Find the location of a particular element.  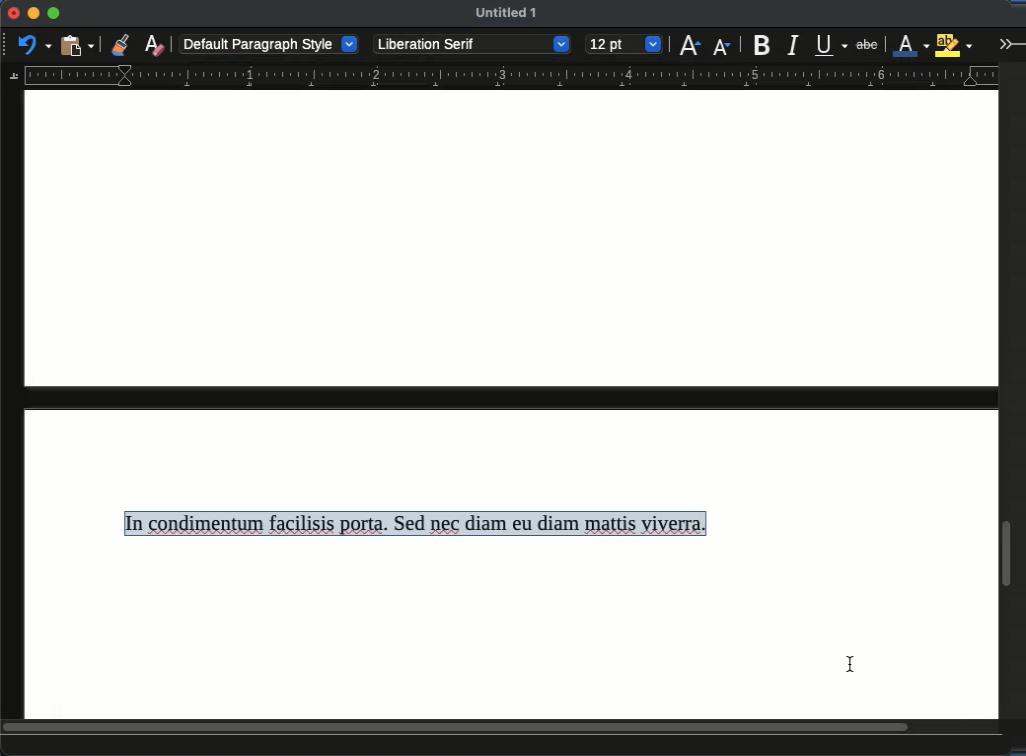

clone formatting is located at coordinates (120, 44).